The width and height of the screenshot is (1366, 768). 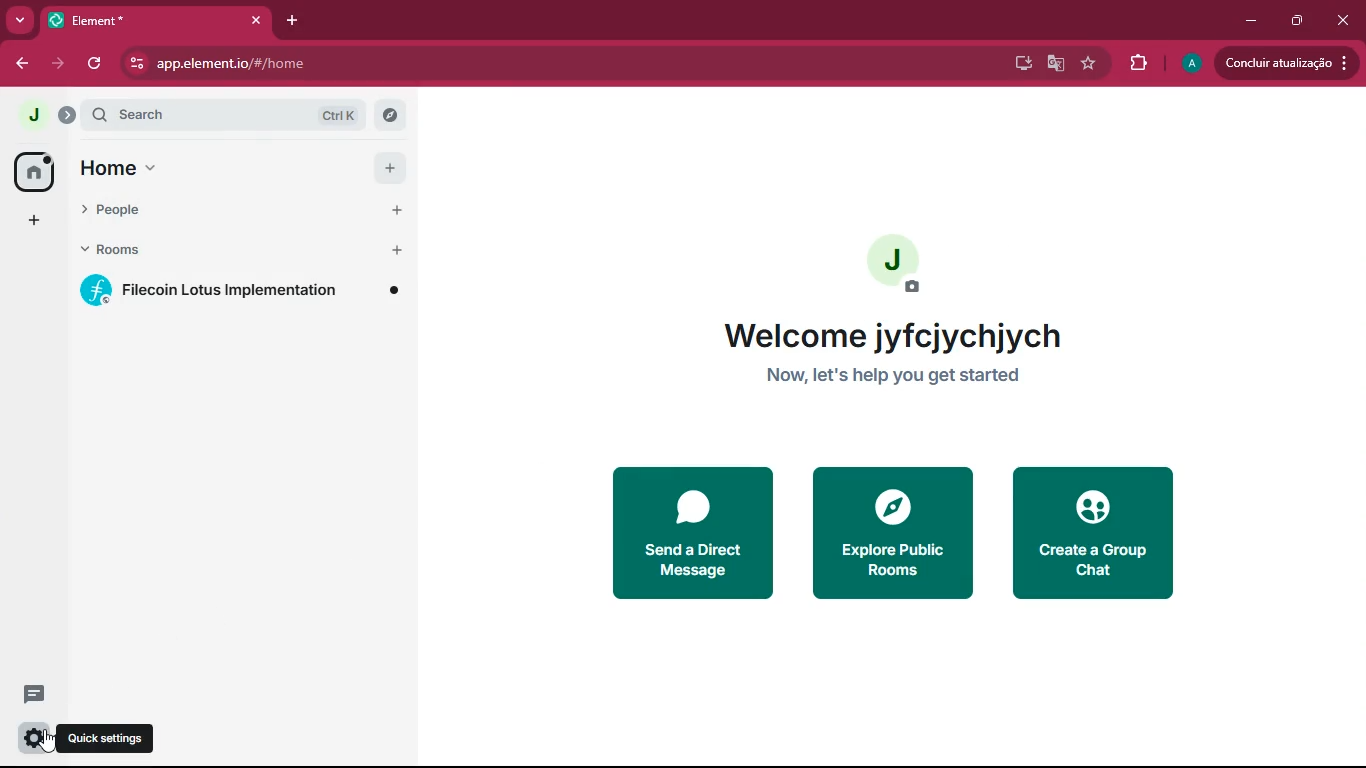 What do you see at coordinates (1137, 64) in the screenshot?
I see `extensions` at bounding box center [1137, 64].